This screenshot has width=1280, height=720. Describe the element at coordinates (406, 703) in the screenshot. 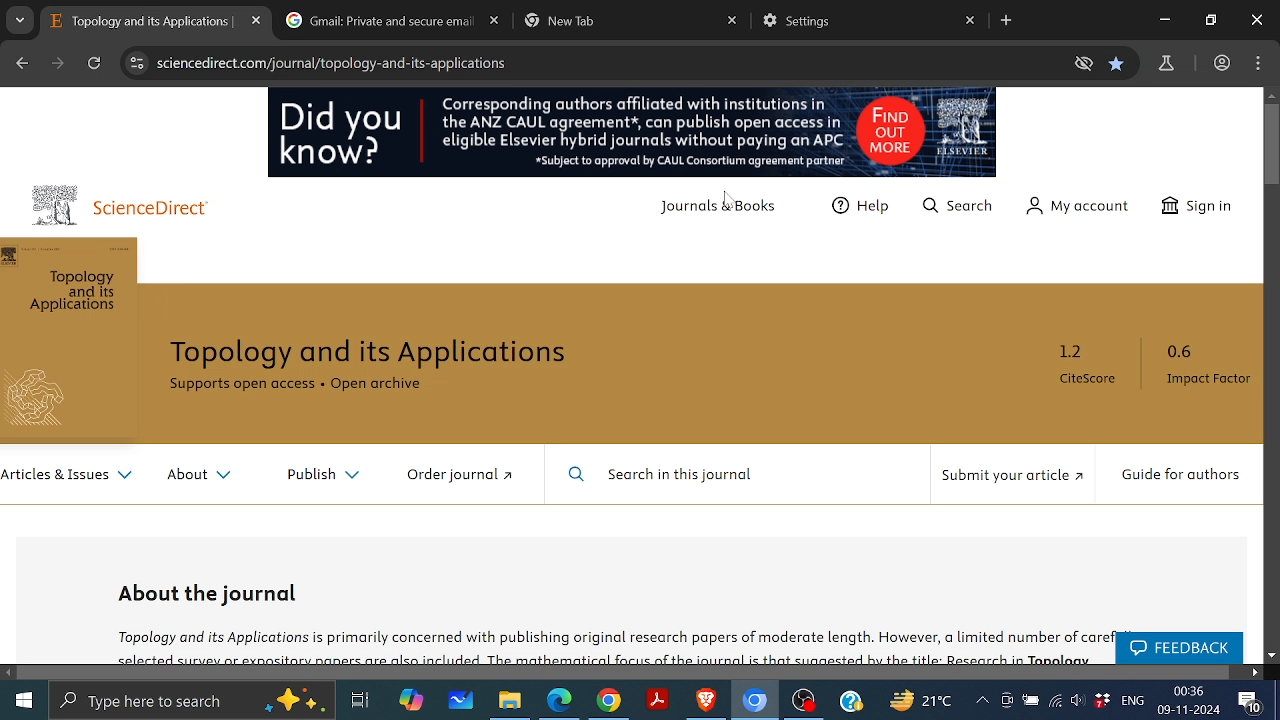

I see `copilot` at that location.